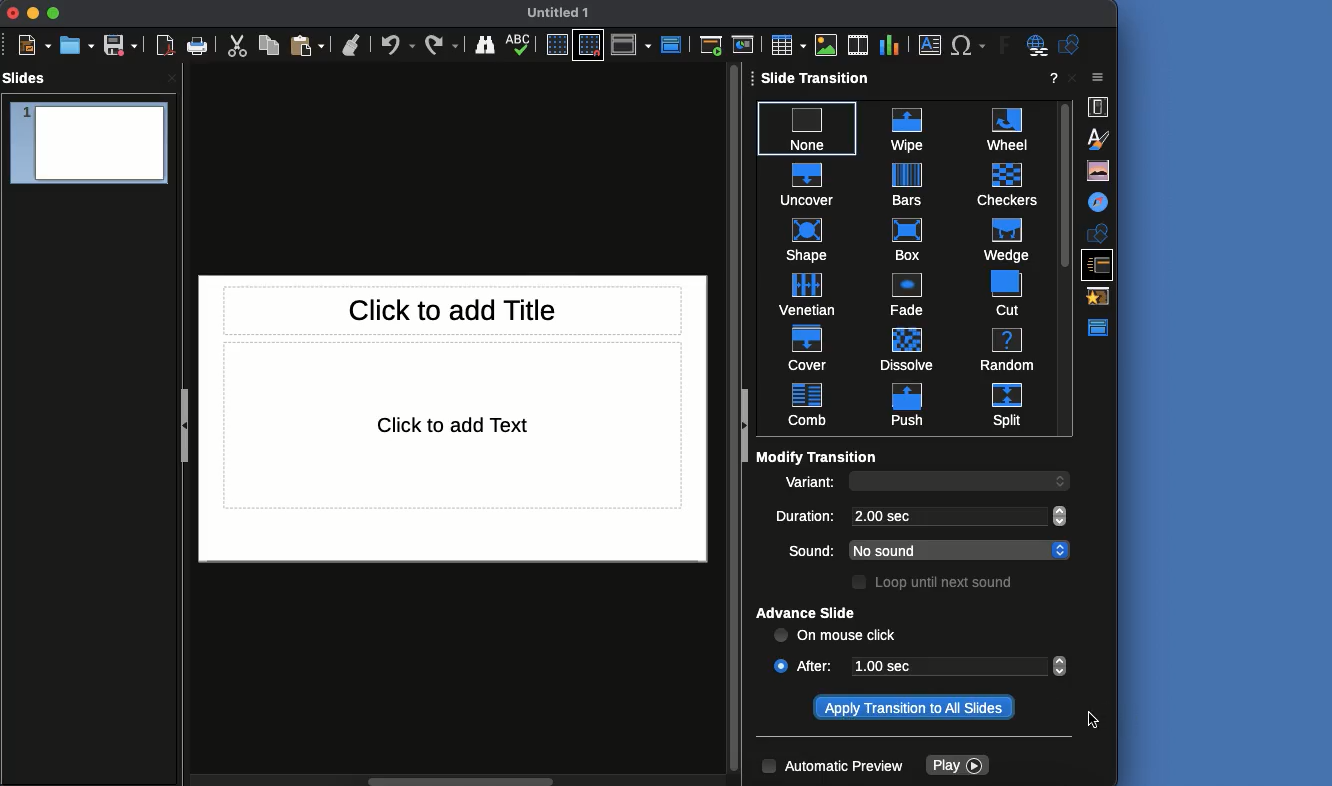  What do you see at coordinates (269, 46) in the screenshot?
I see `Copy` at bounding box center [269, 46].